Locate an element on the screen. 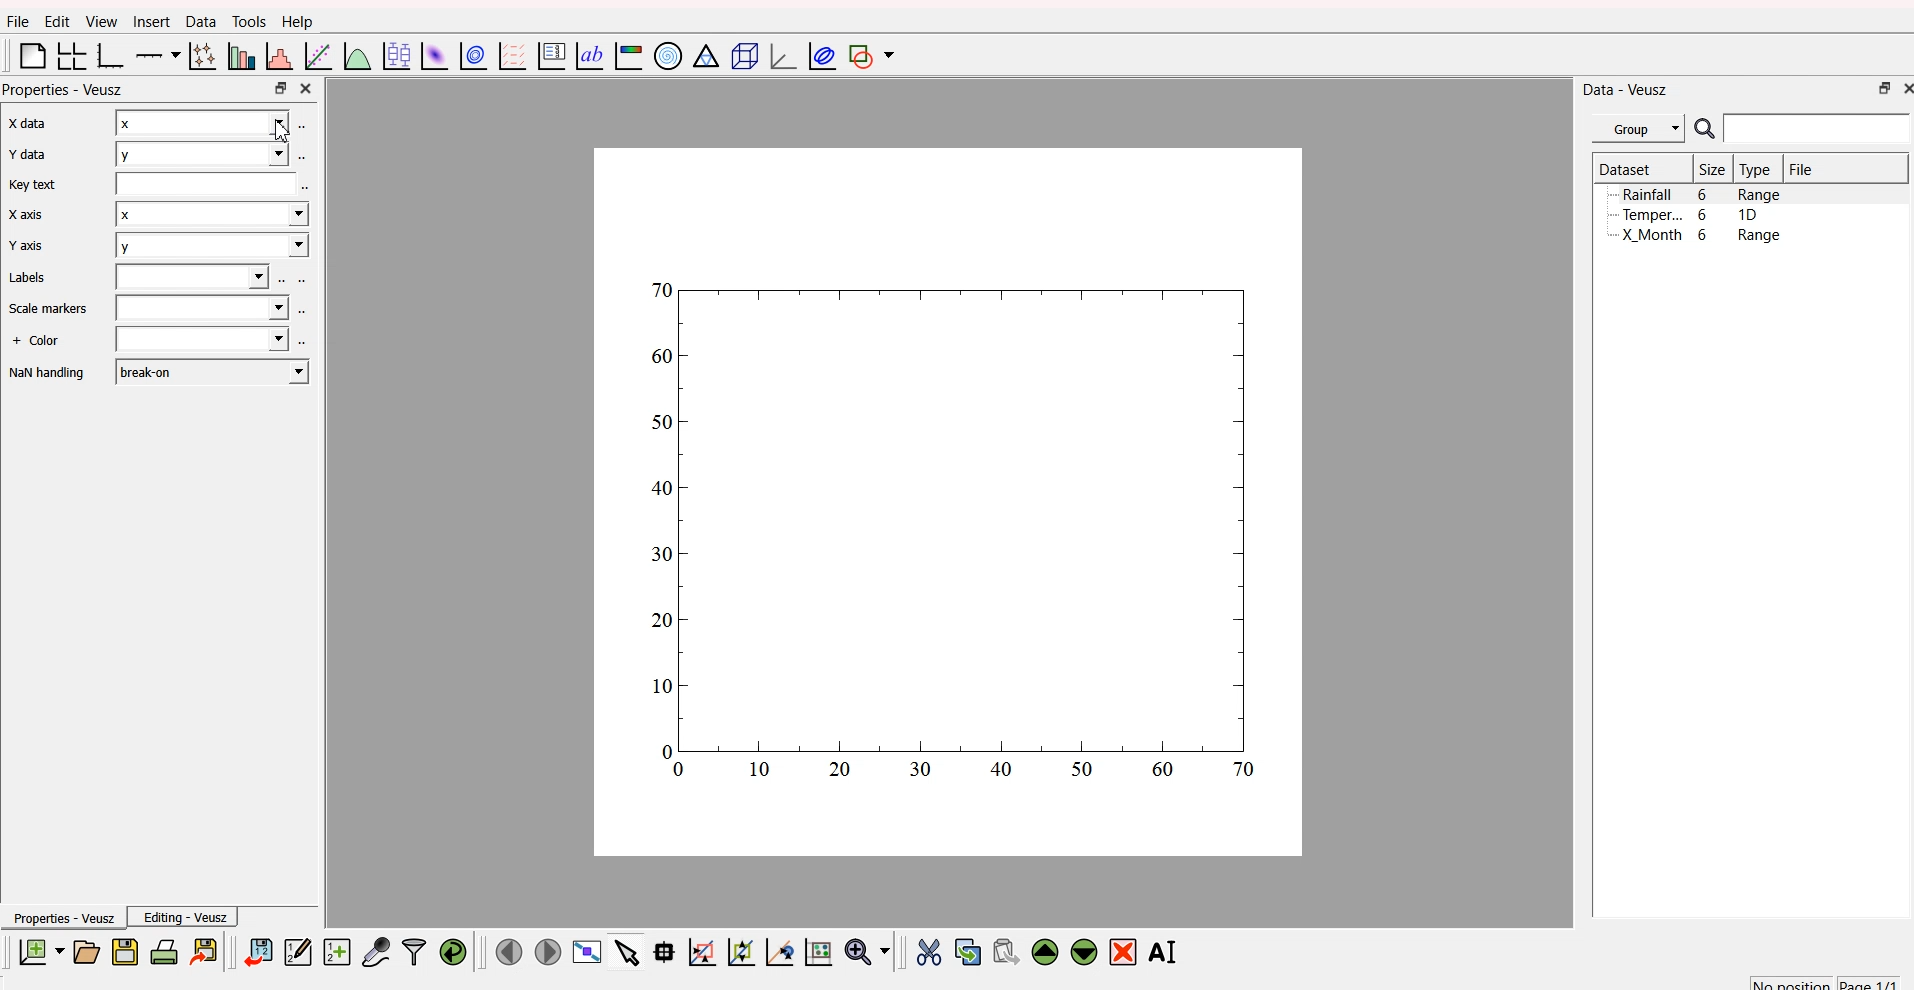  Tools is located at coordinates (248, 20).